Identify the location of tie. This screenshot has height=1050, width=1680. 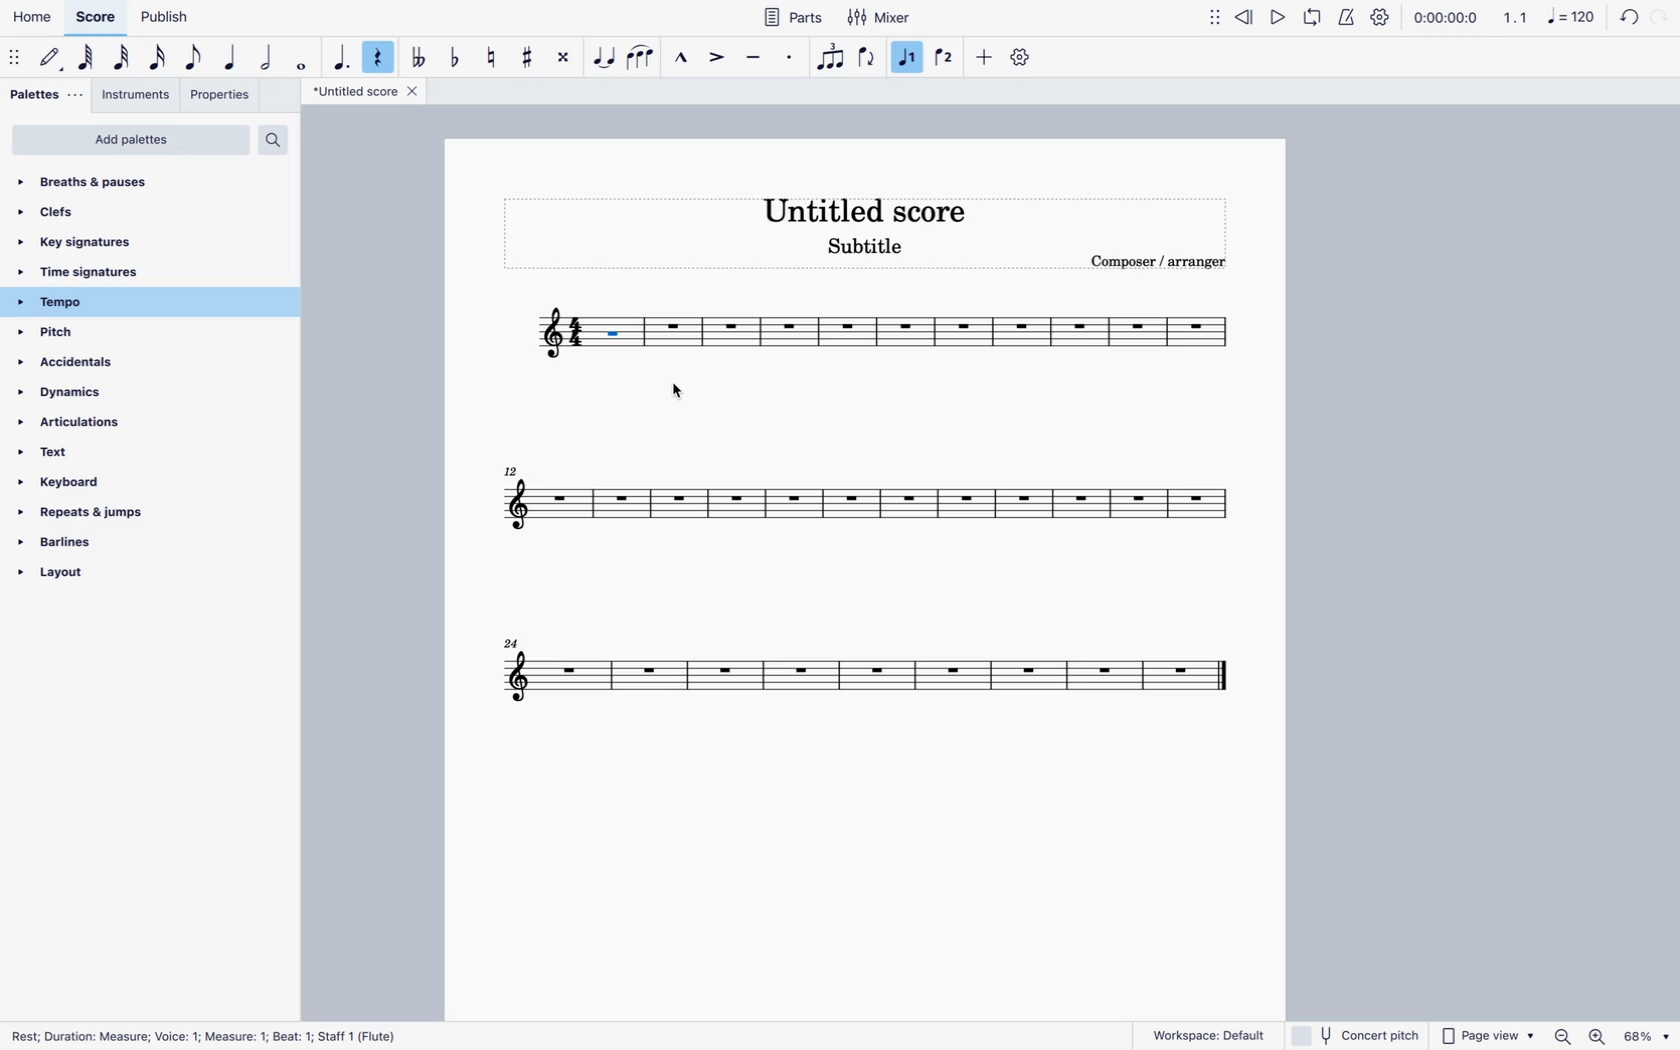
(603, 58).